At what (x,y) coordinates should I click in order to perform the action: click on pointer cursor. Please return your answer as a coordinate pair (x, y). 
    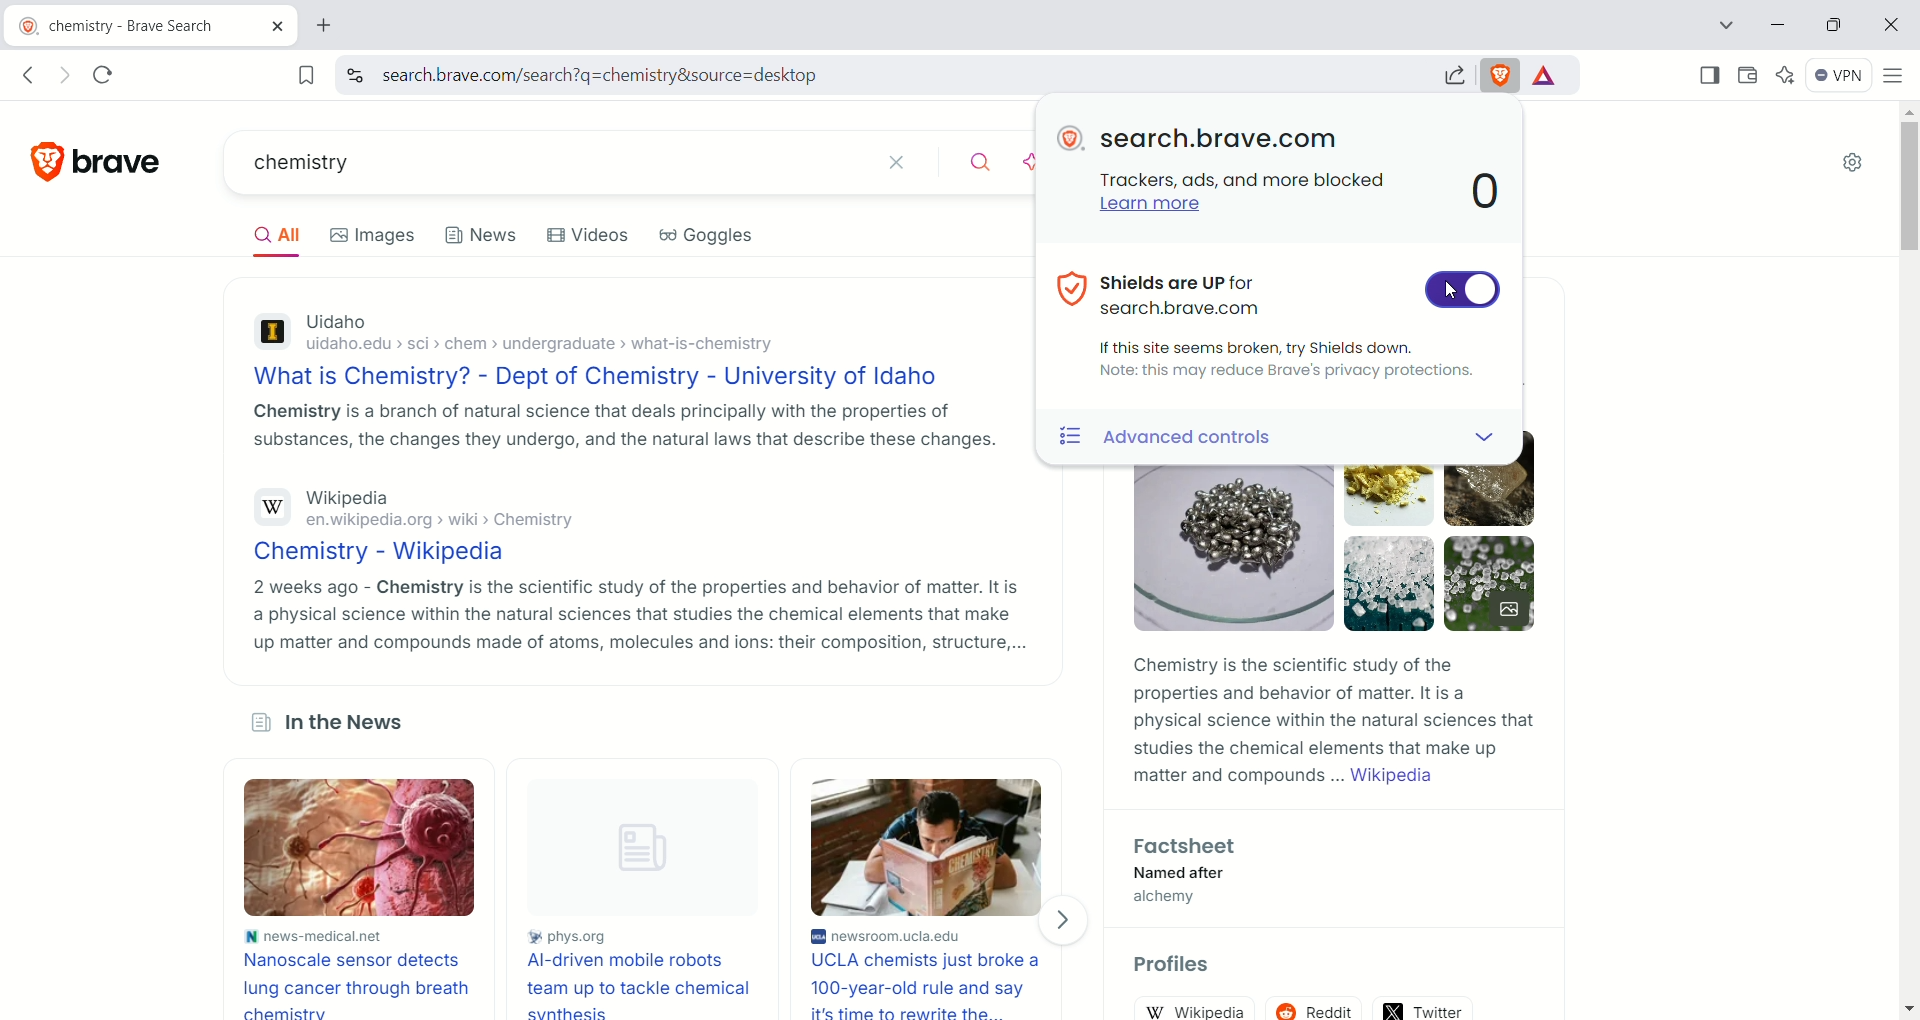
    Looking at the image, I should click on (1448, 292).